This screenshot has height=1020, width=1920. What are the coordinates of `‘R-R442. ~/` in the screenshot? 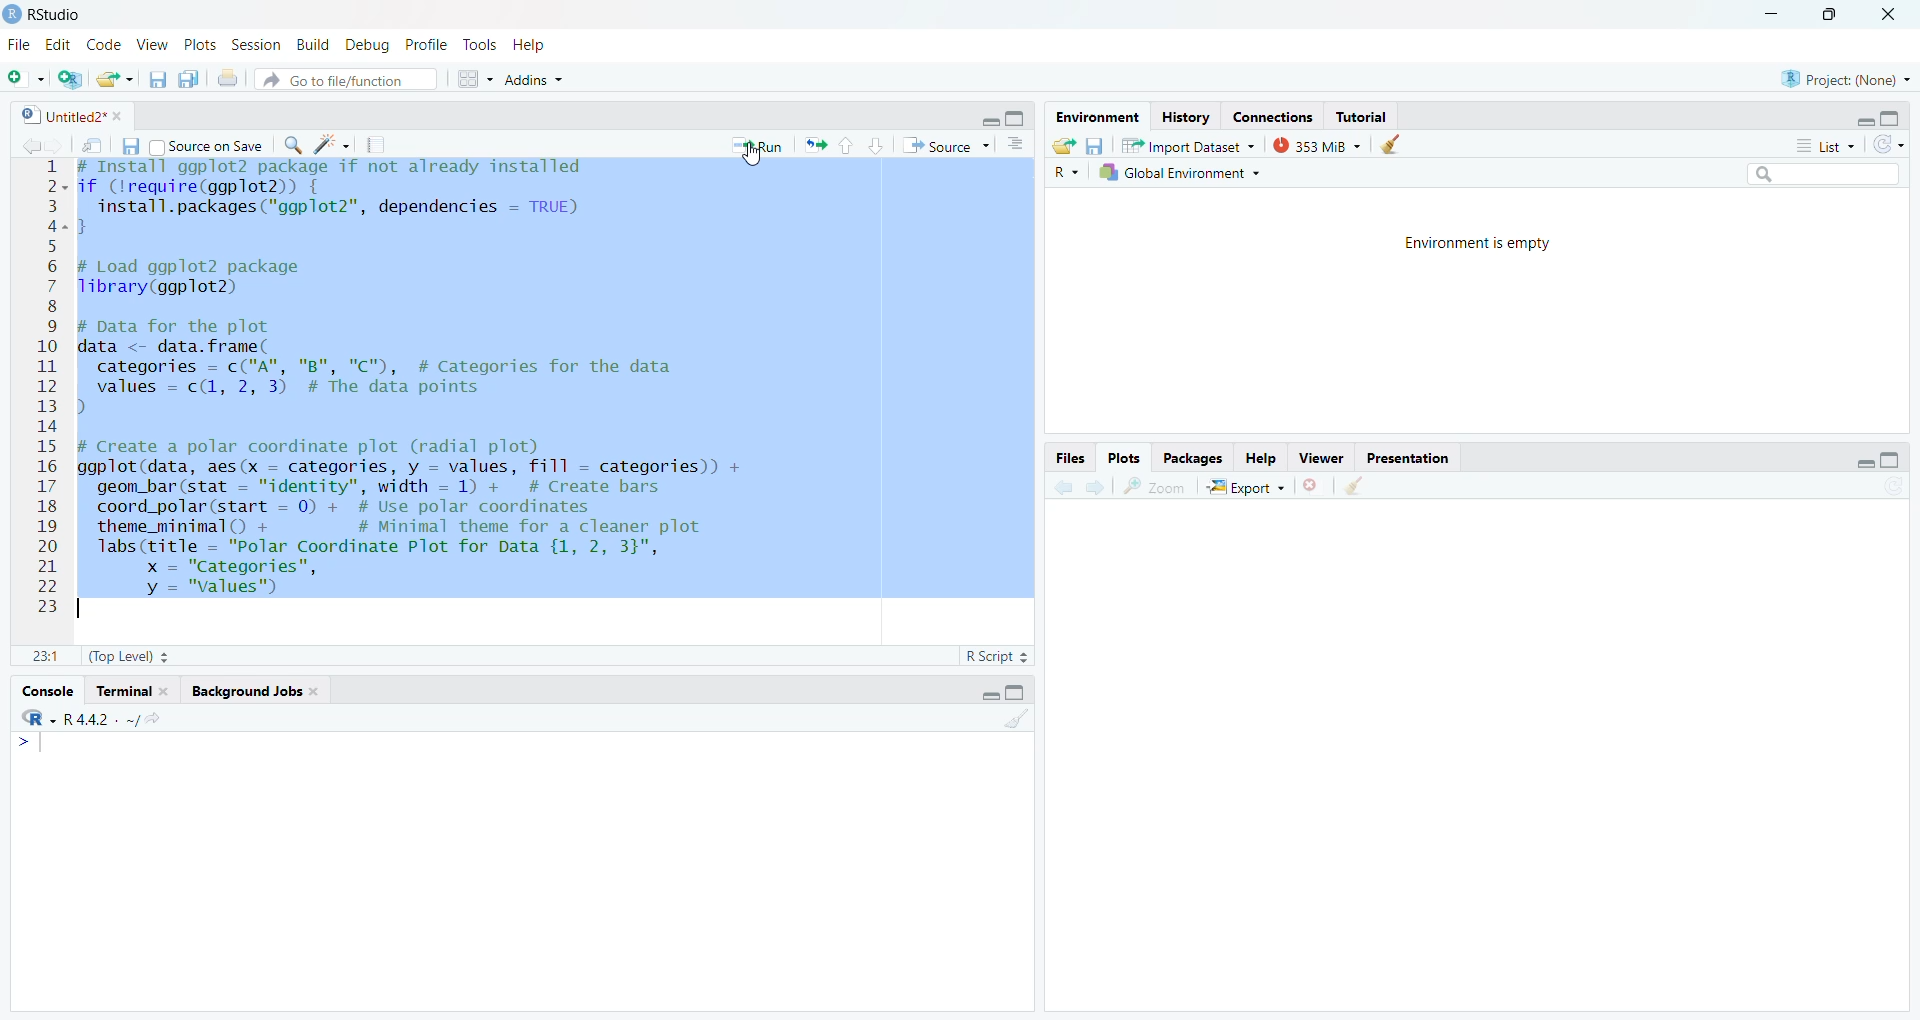 It's located at (97, 721).